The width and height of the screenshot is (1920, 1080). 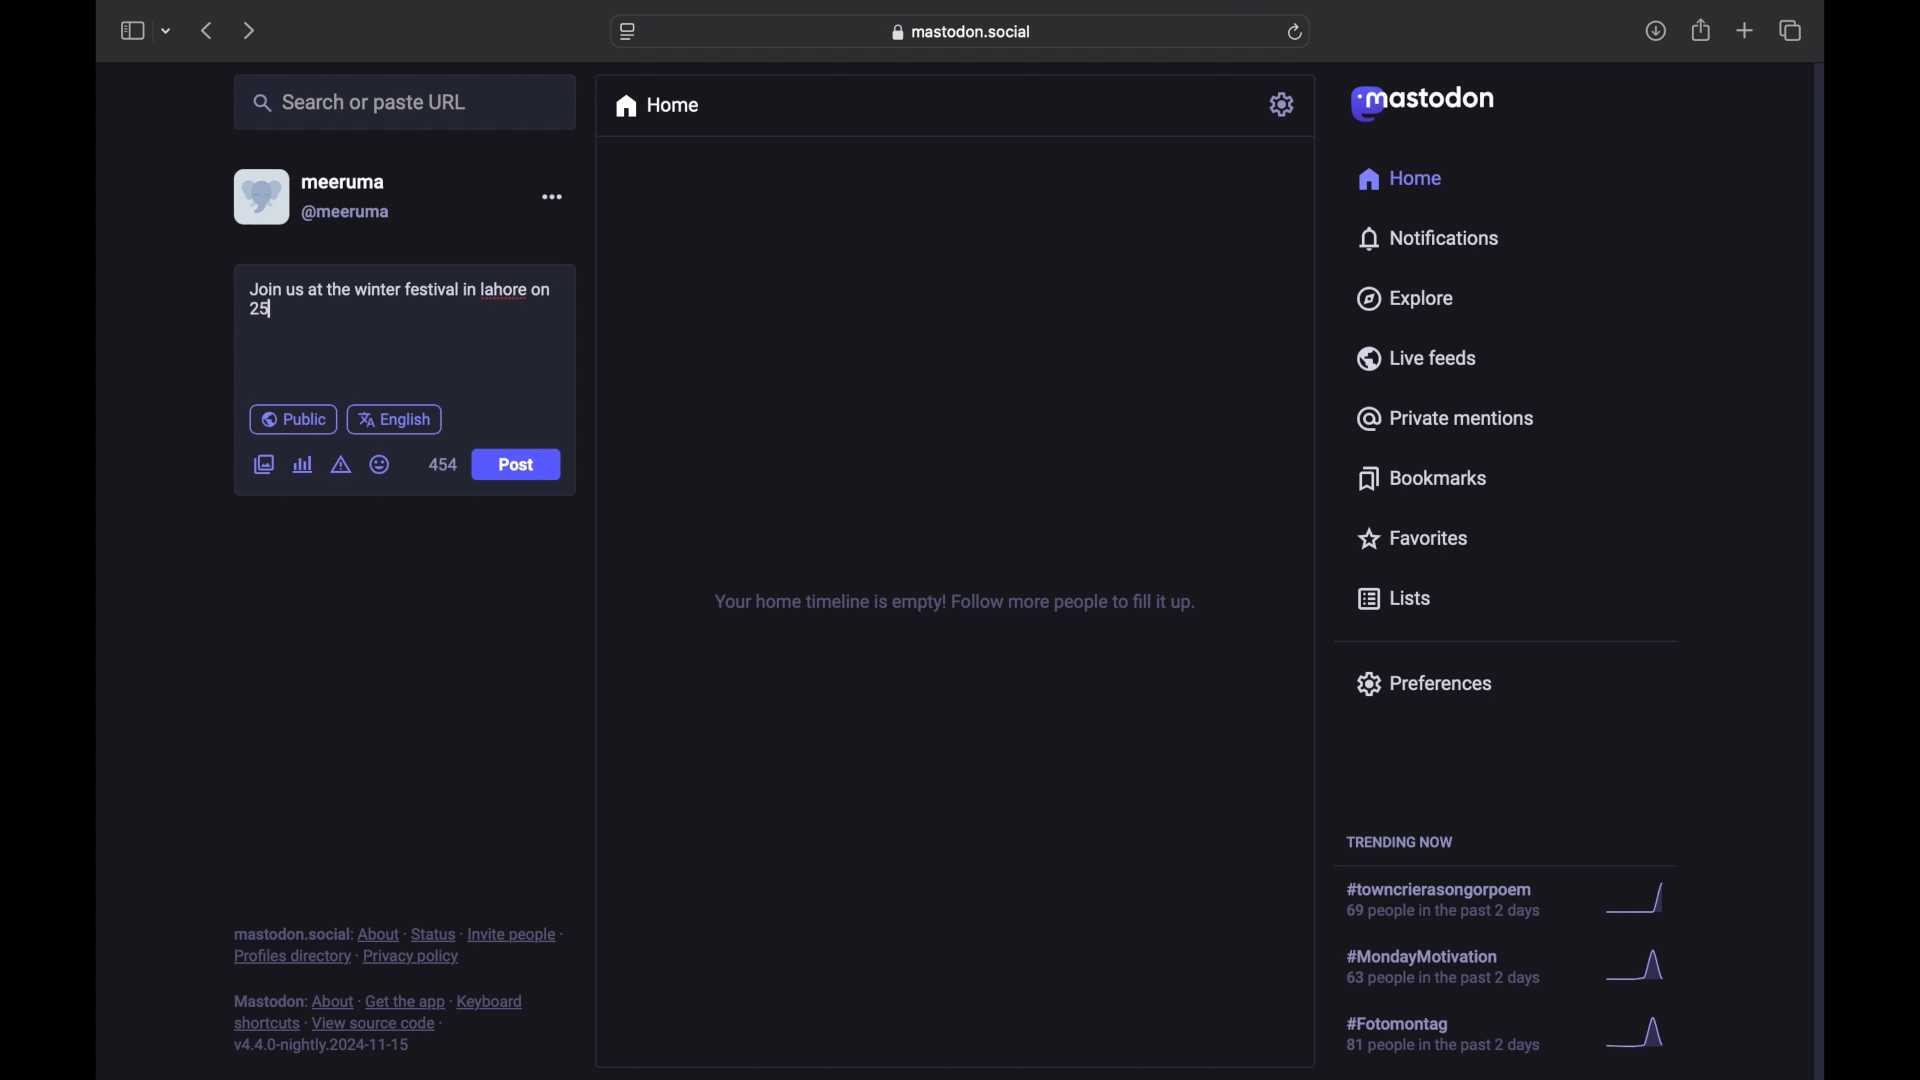 What do you see at coordinates (382, 1024) in the screenshot?
I see `footnote` at bounding box center [382, 1024].